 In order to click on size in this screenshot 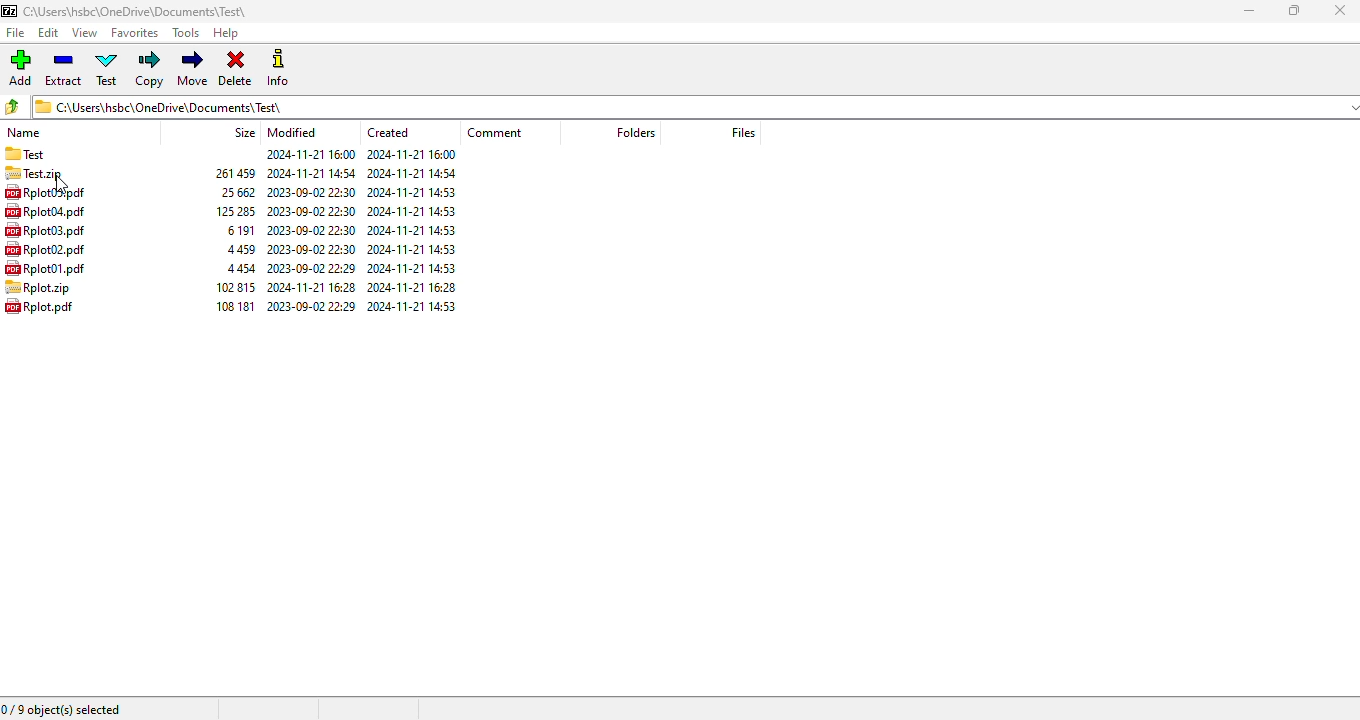, I will do `click(236, 287)`.